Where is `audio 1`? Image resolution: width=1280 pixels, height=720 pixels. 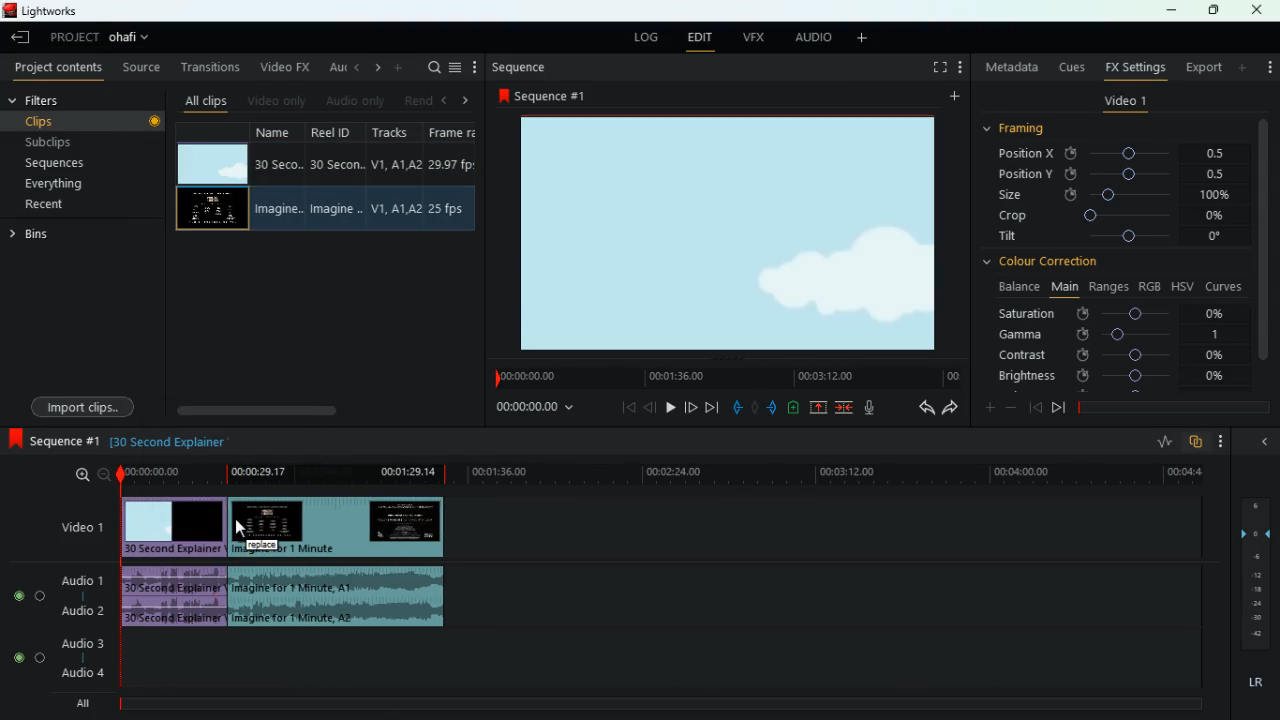
audio 1 is located at coordinates (85, 580).